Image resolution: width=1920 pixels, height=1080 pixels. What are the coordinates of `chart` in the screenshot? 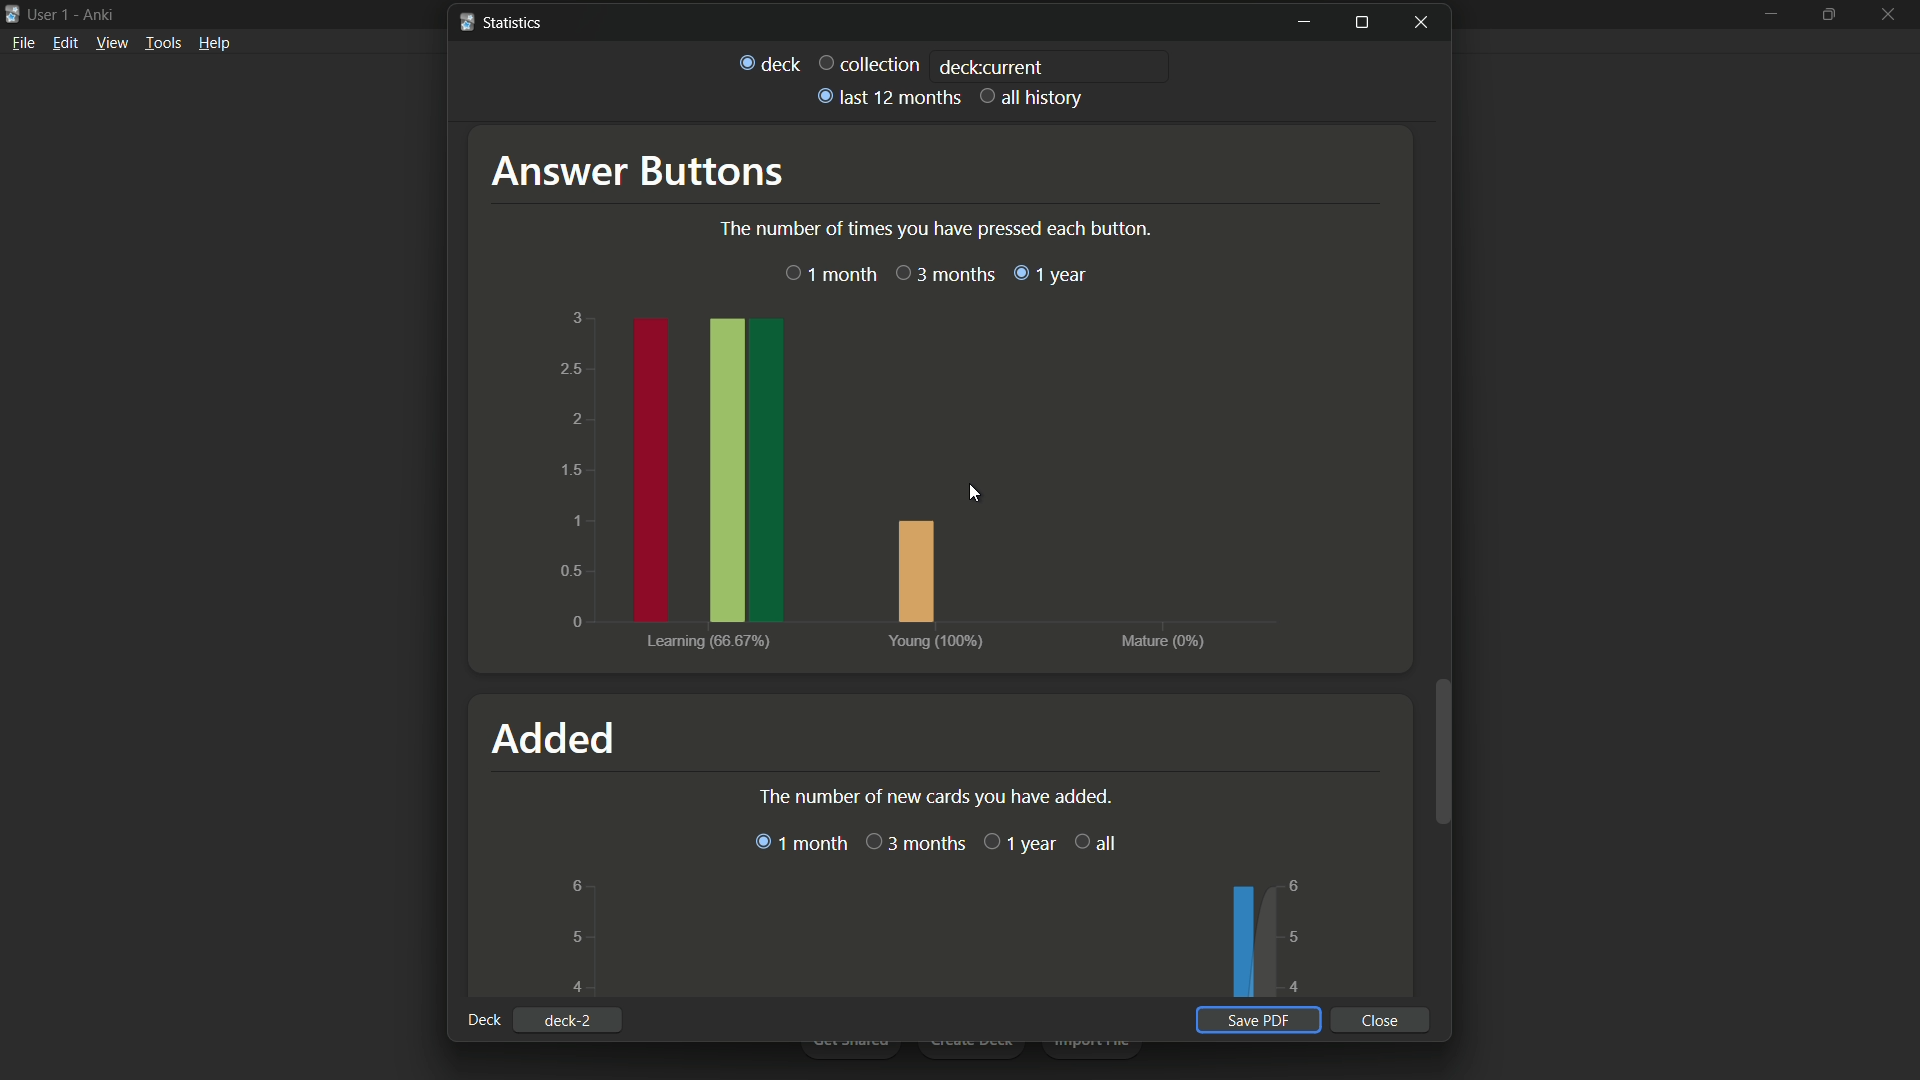 It's located at (903, 476).